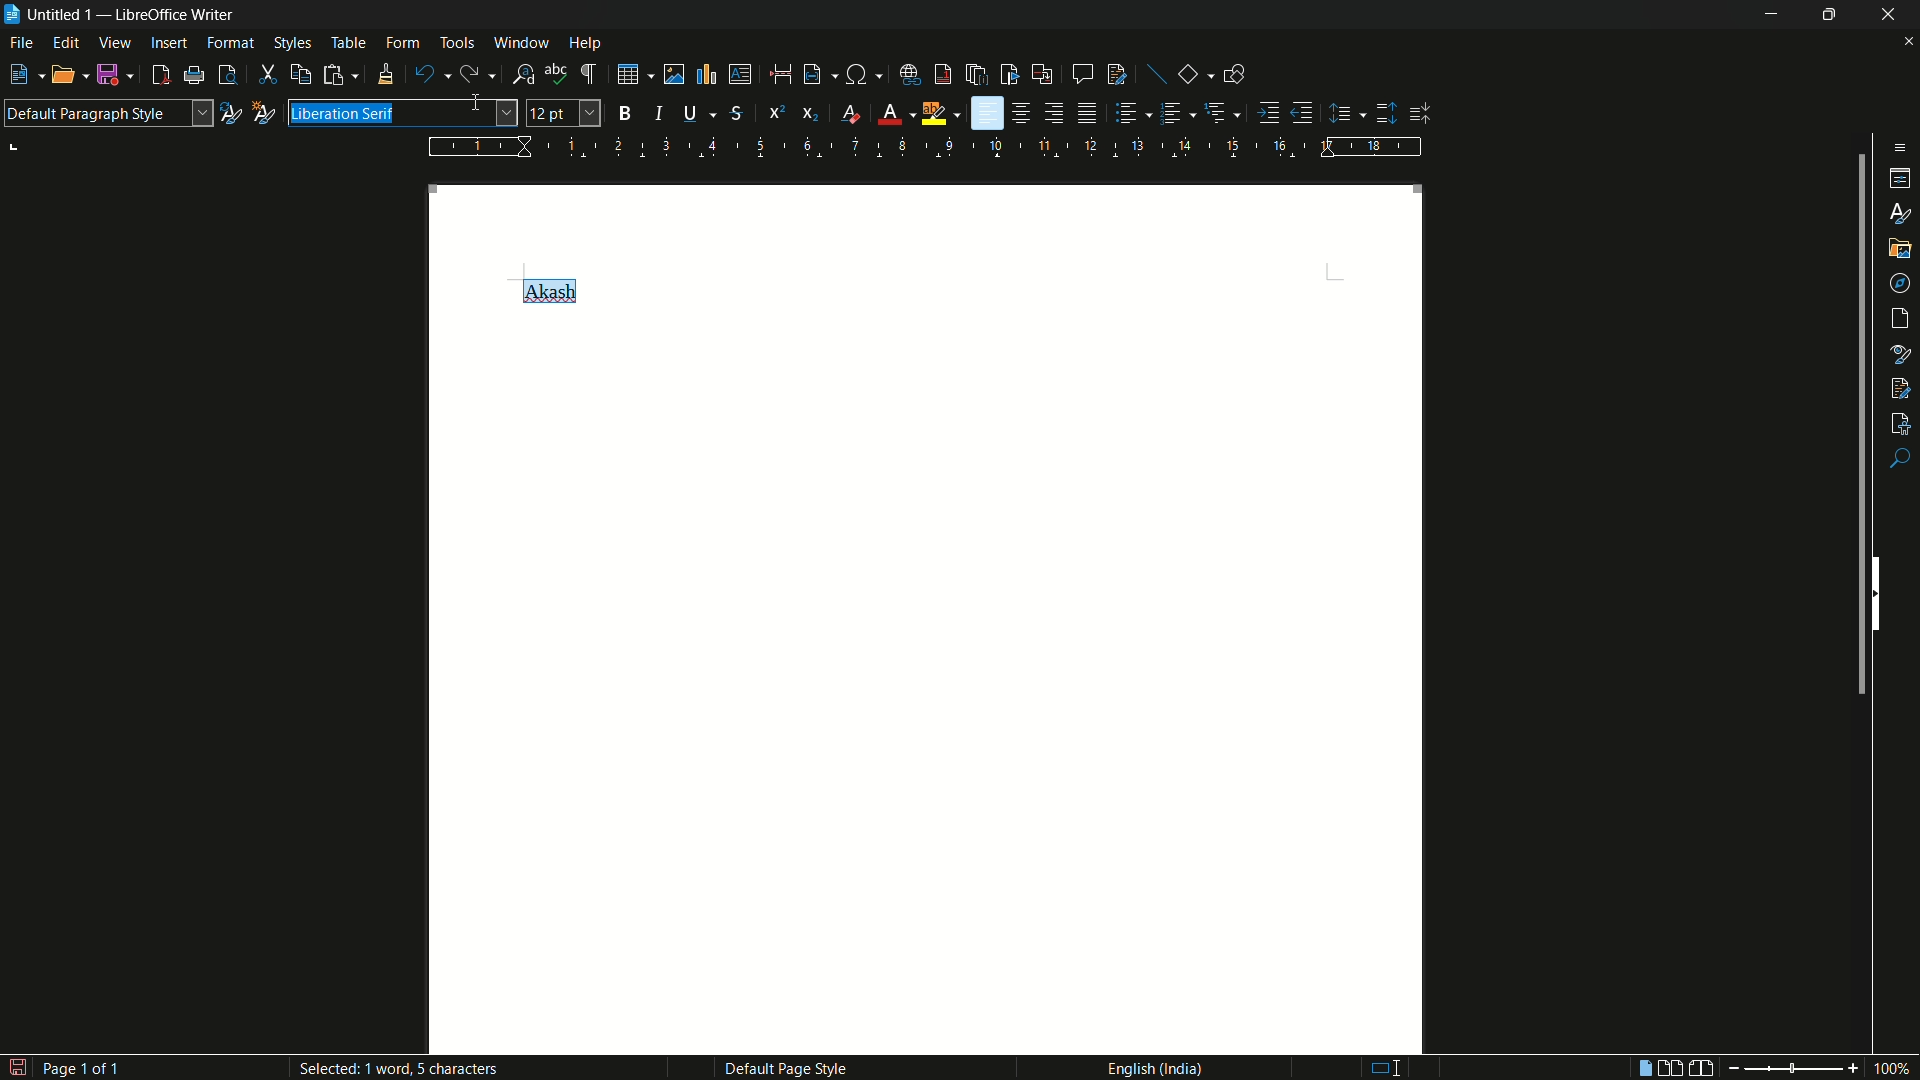 This screenshot has width=1920, height=1080. I want to click on file name, so click(62, 15).